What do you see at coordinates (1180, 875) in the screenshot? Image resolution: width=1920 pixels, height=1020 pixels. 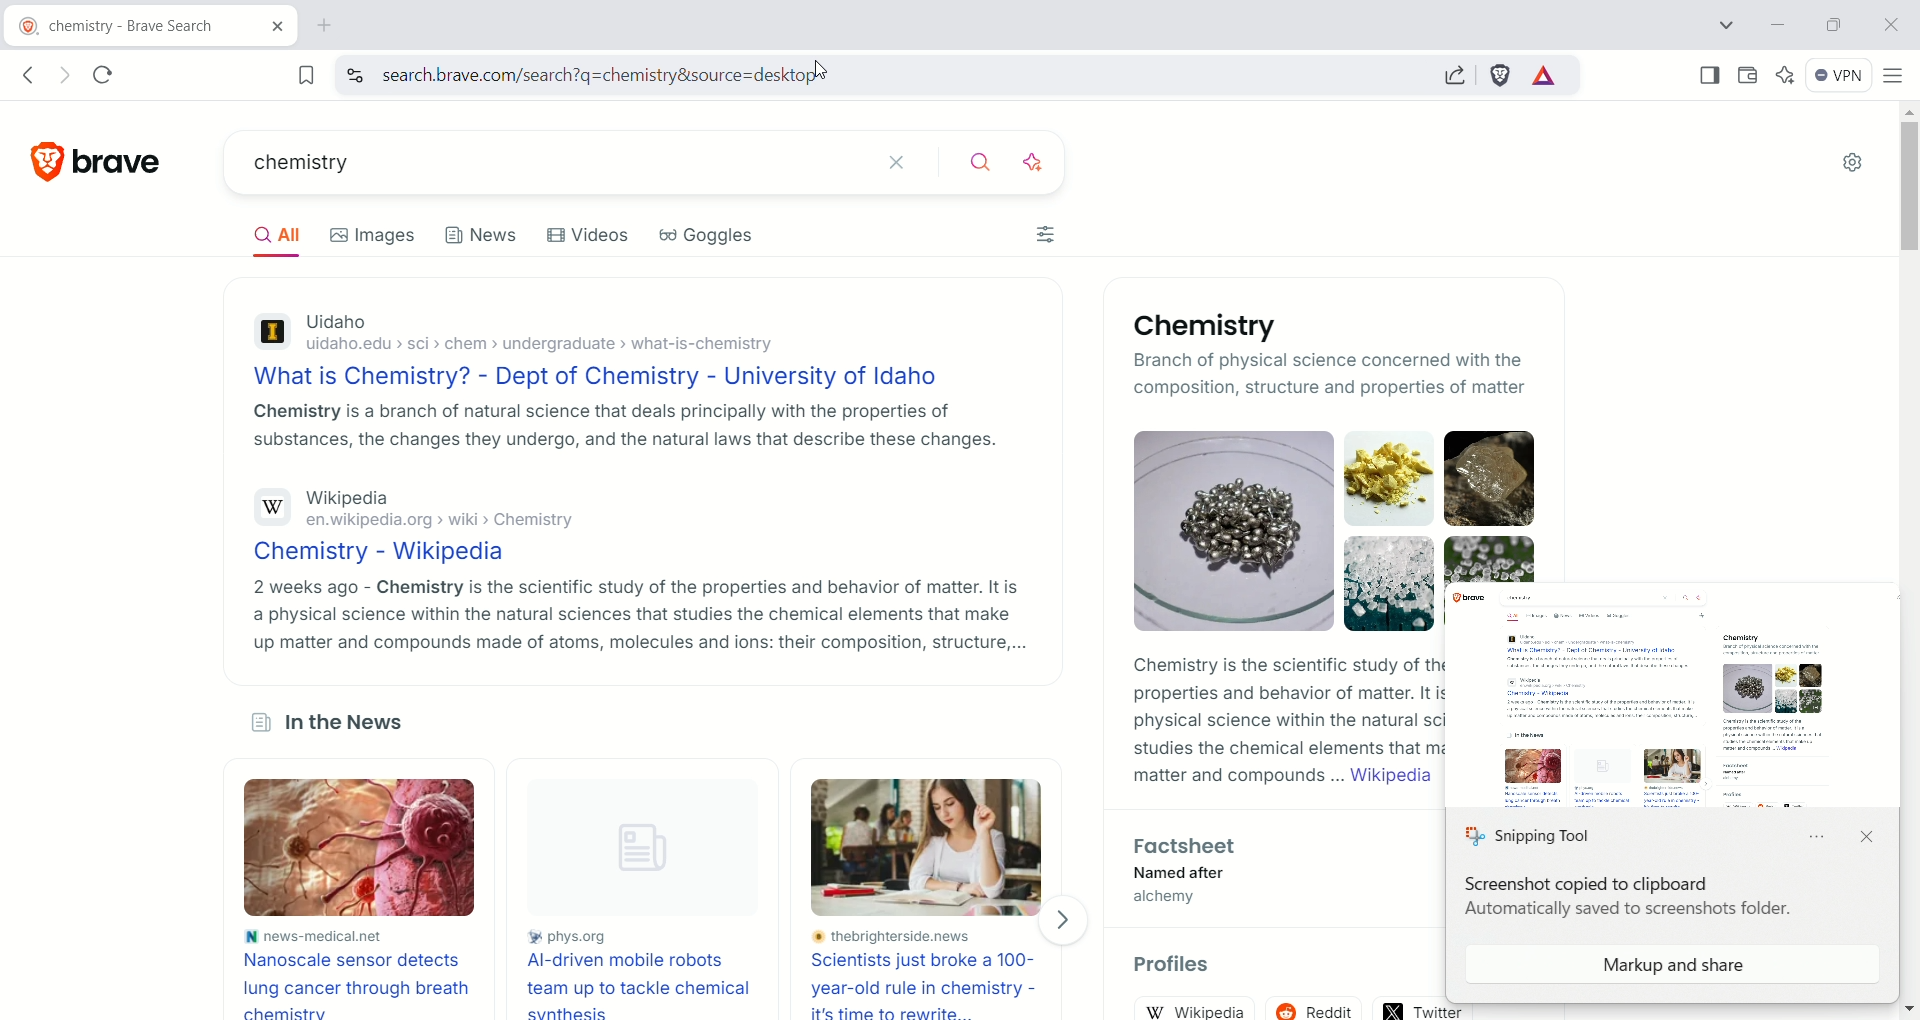 I see `Factsheet— Named after- alchemy` at bounding box center [1180, 875].